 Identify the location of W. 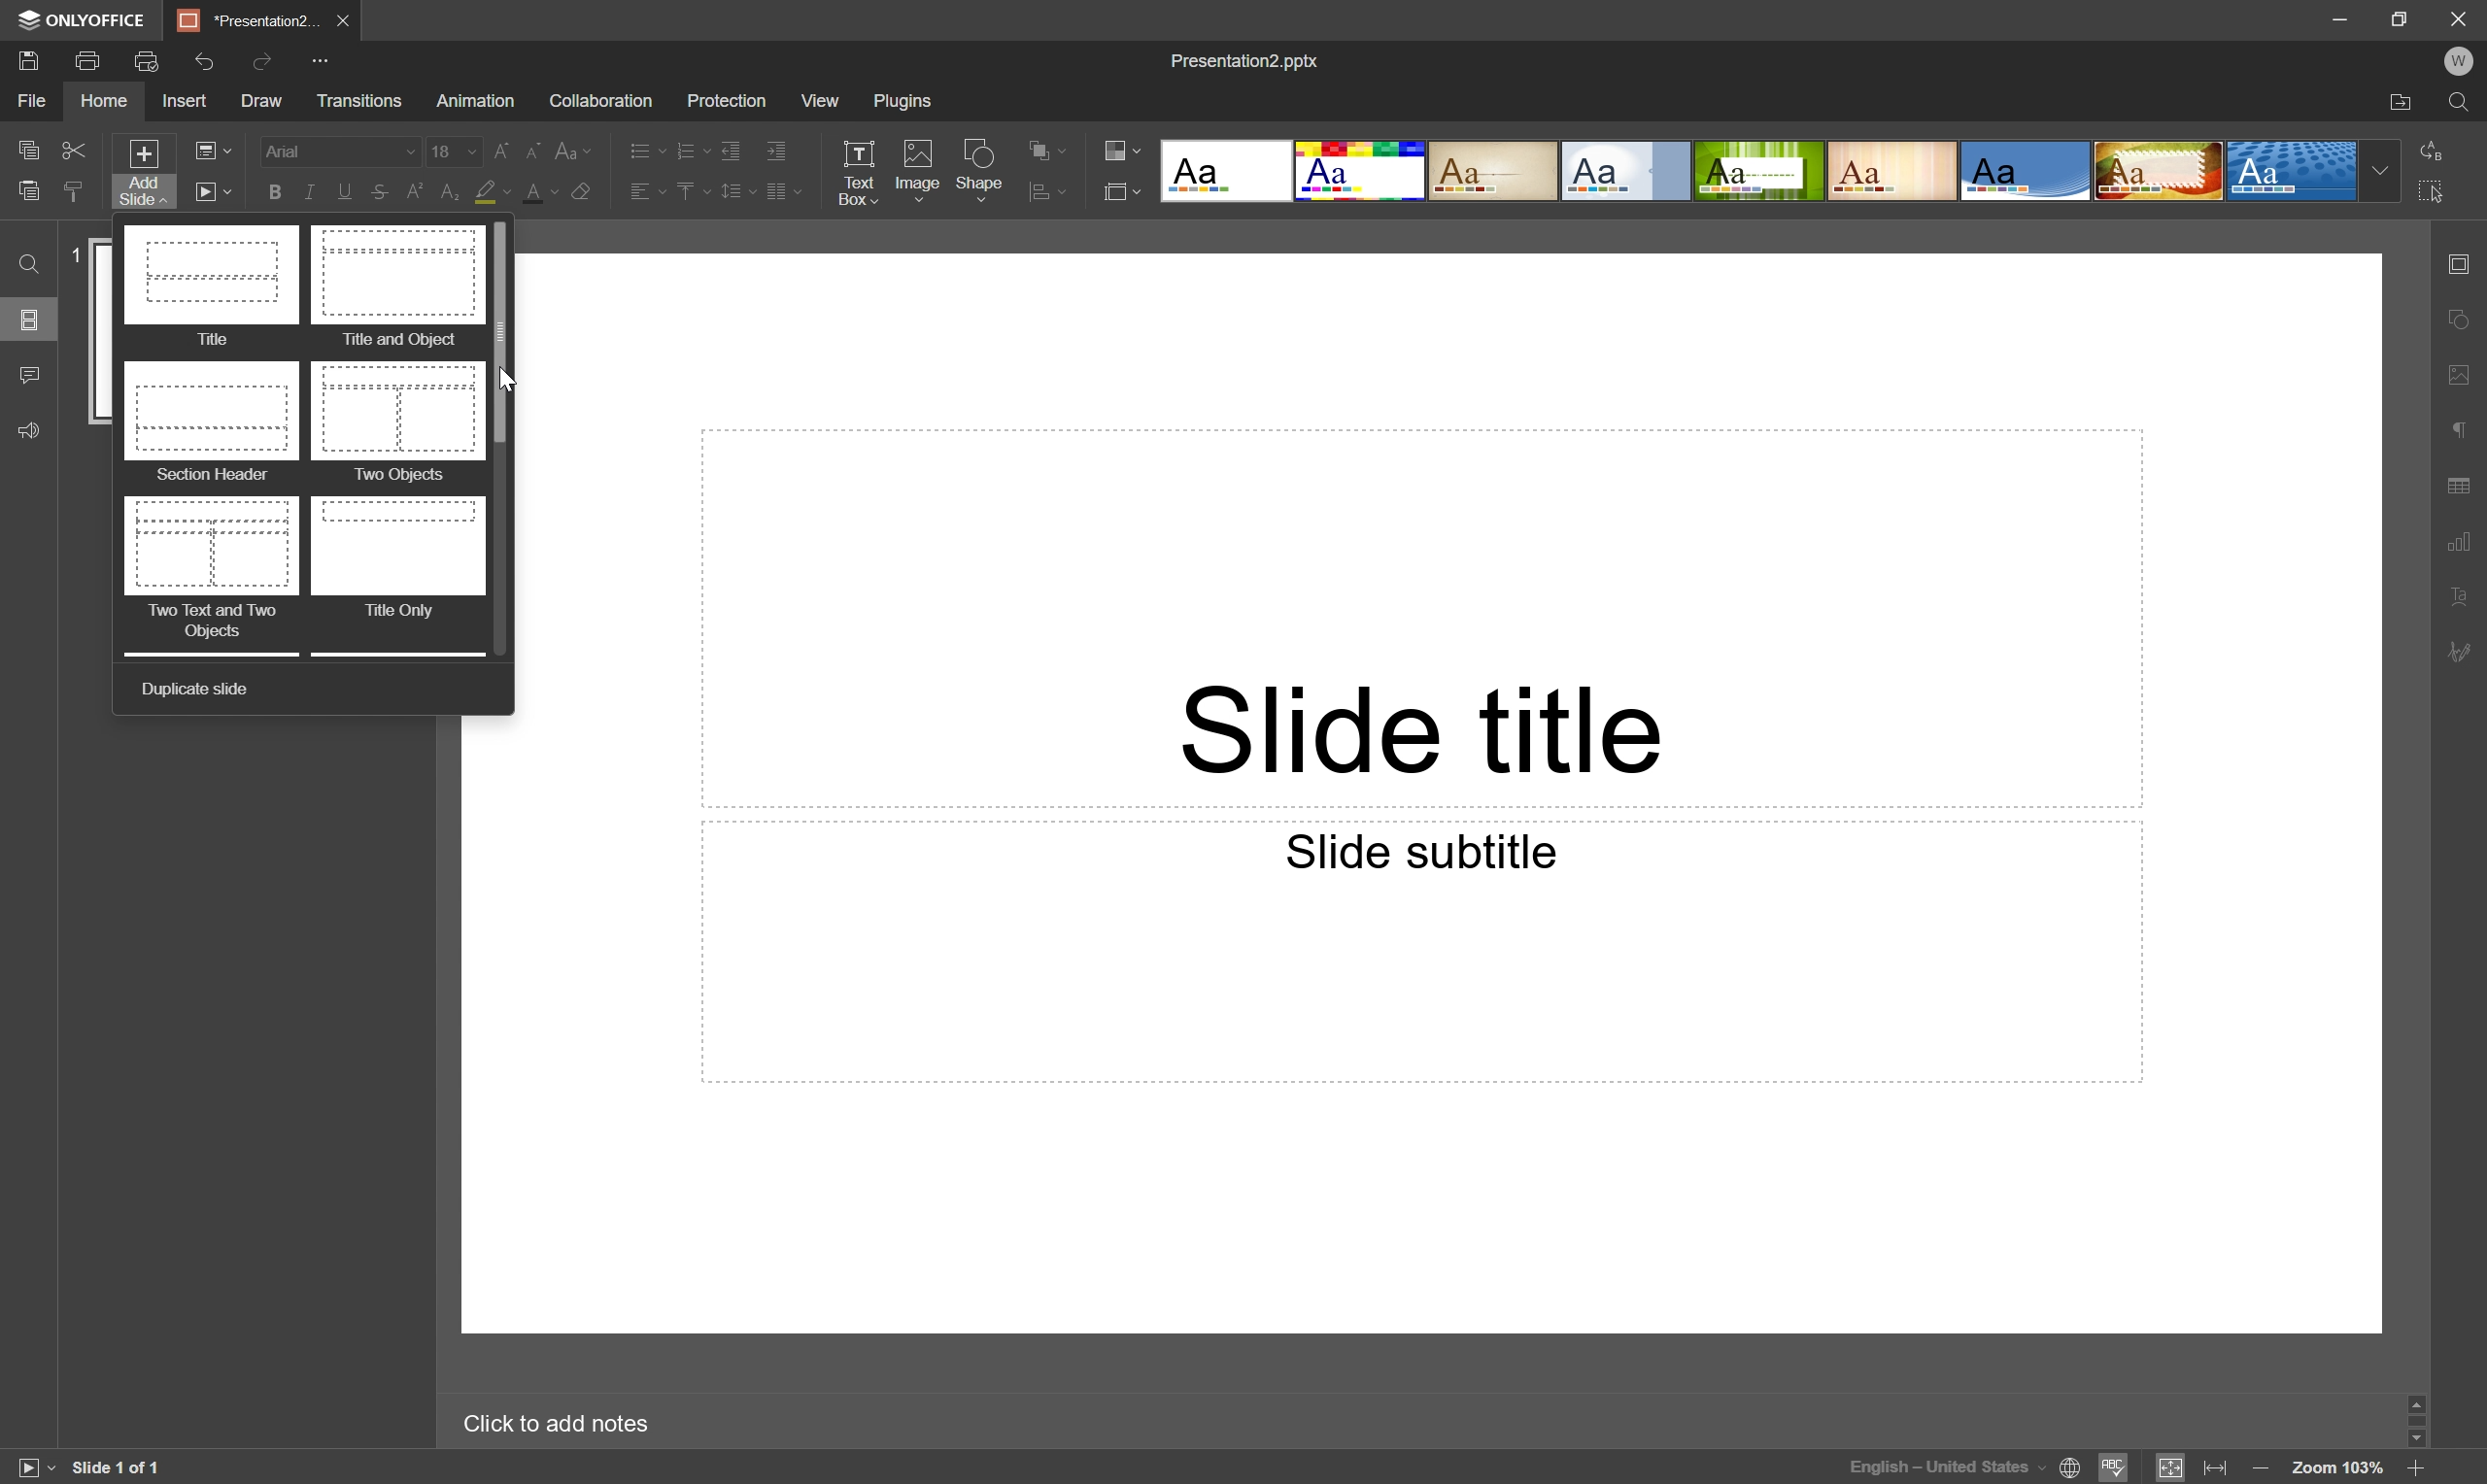
(2457, 56).